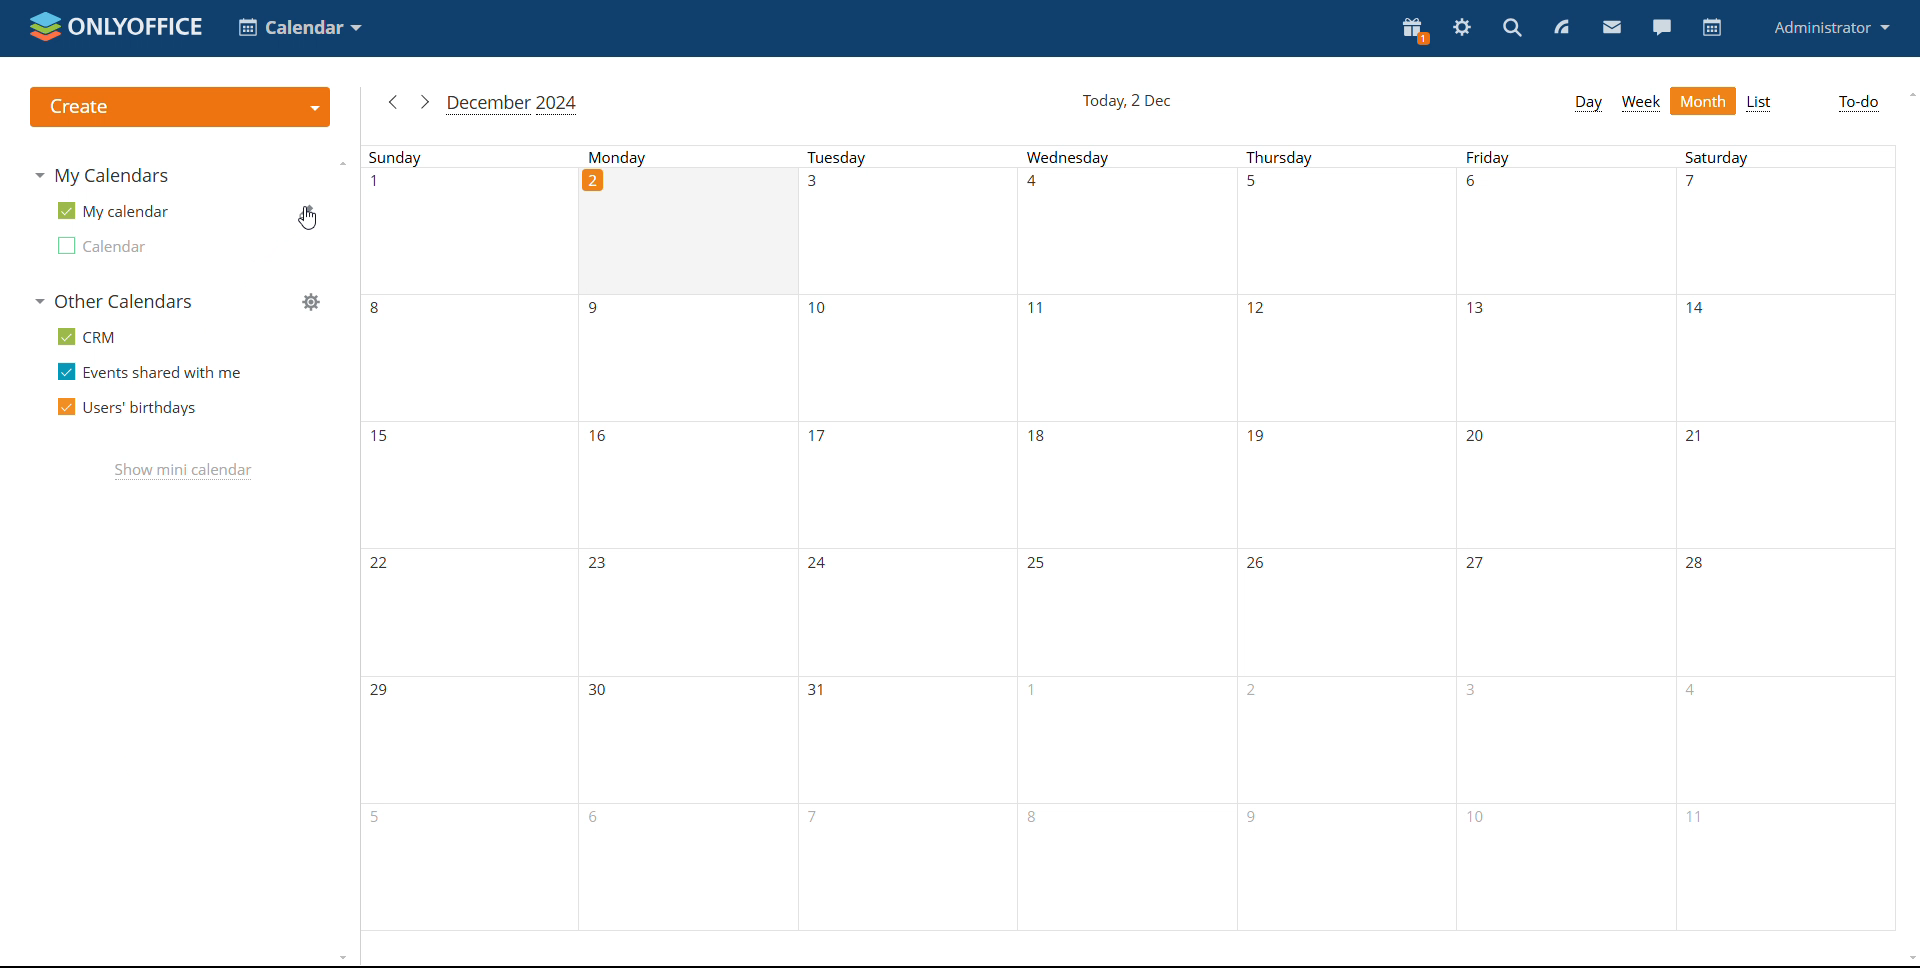  Describe the element at coordinates (1120, 550) in the screenshot. I see `wednesday` at that location.